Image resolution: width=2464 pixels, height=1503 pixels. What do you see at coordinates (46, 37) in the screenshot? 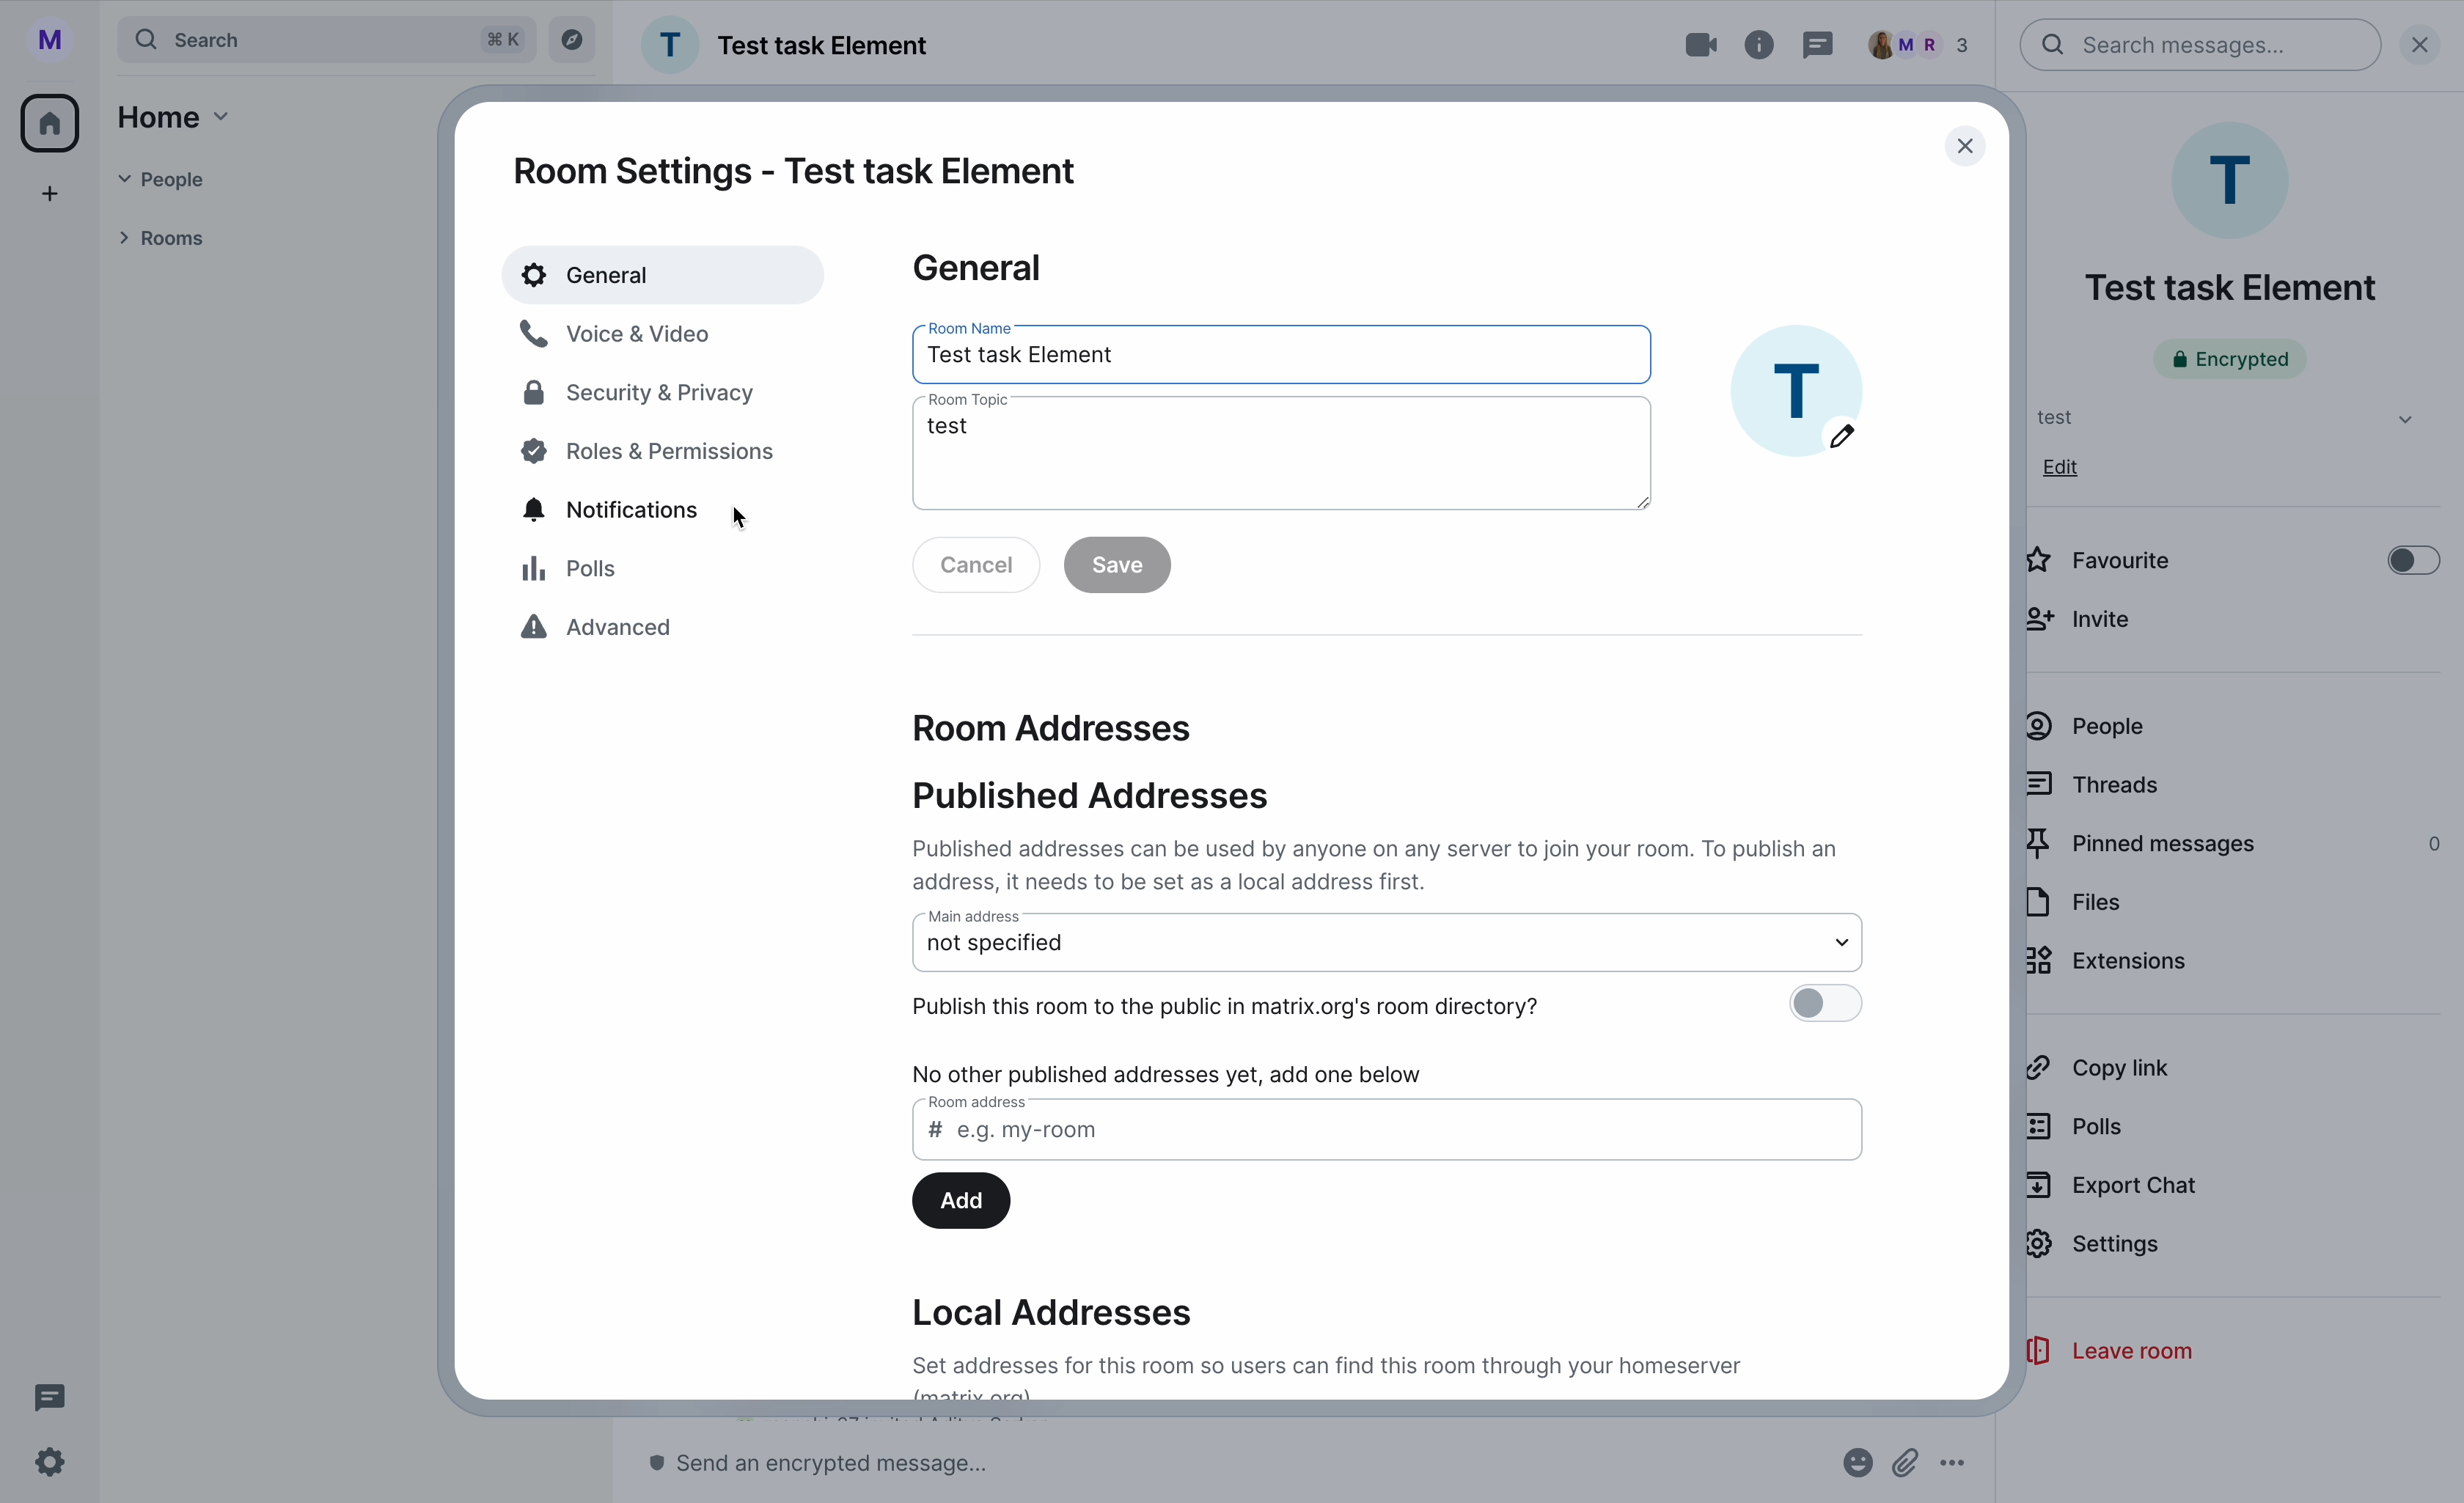
I see `profile` at bounding box center [46, 37].